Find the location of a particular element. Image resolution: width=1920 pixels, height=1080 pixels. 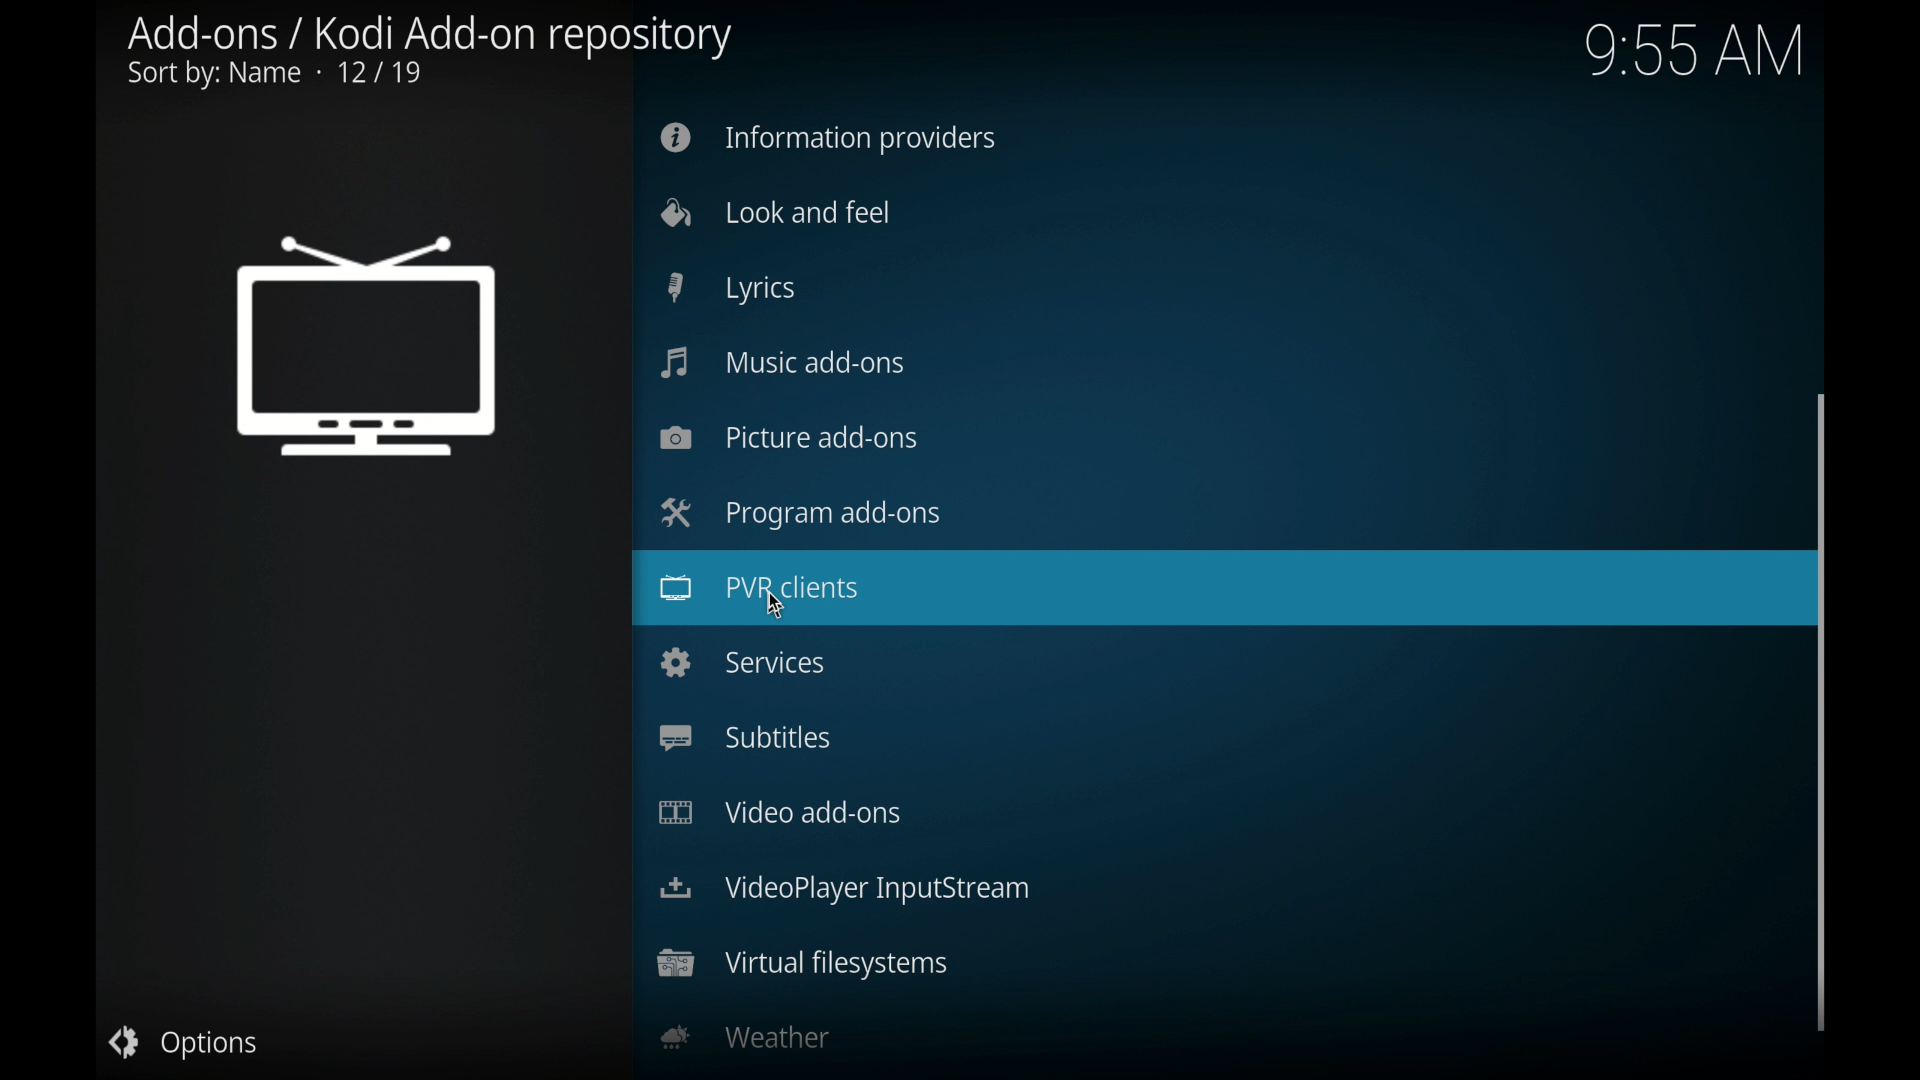

lyrics is located at coordinates (731, 288).